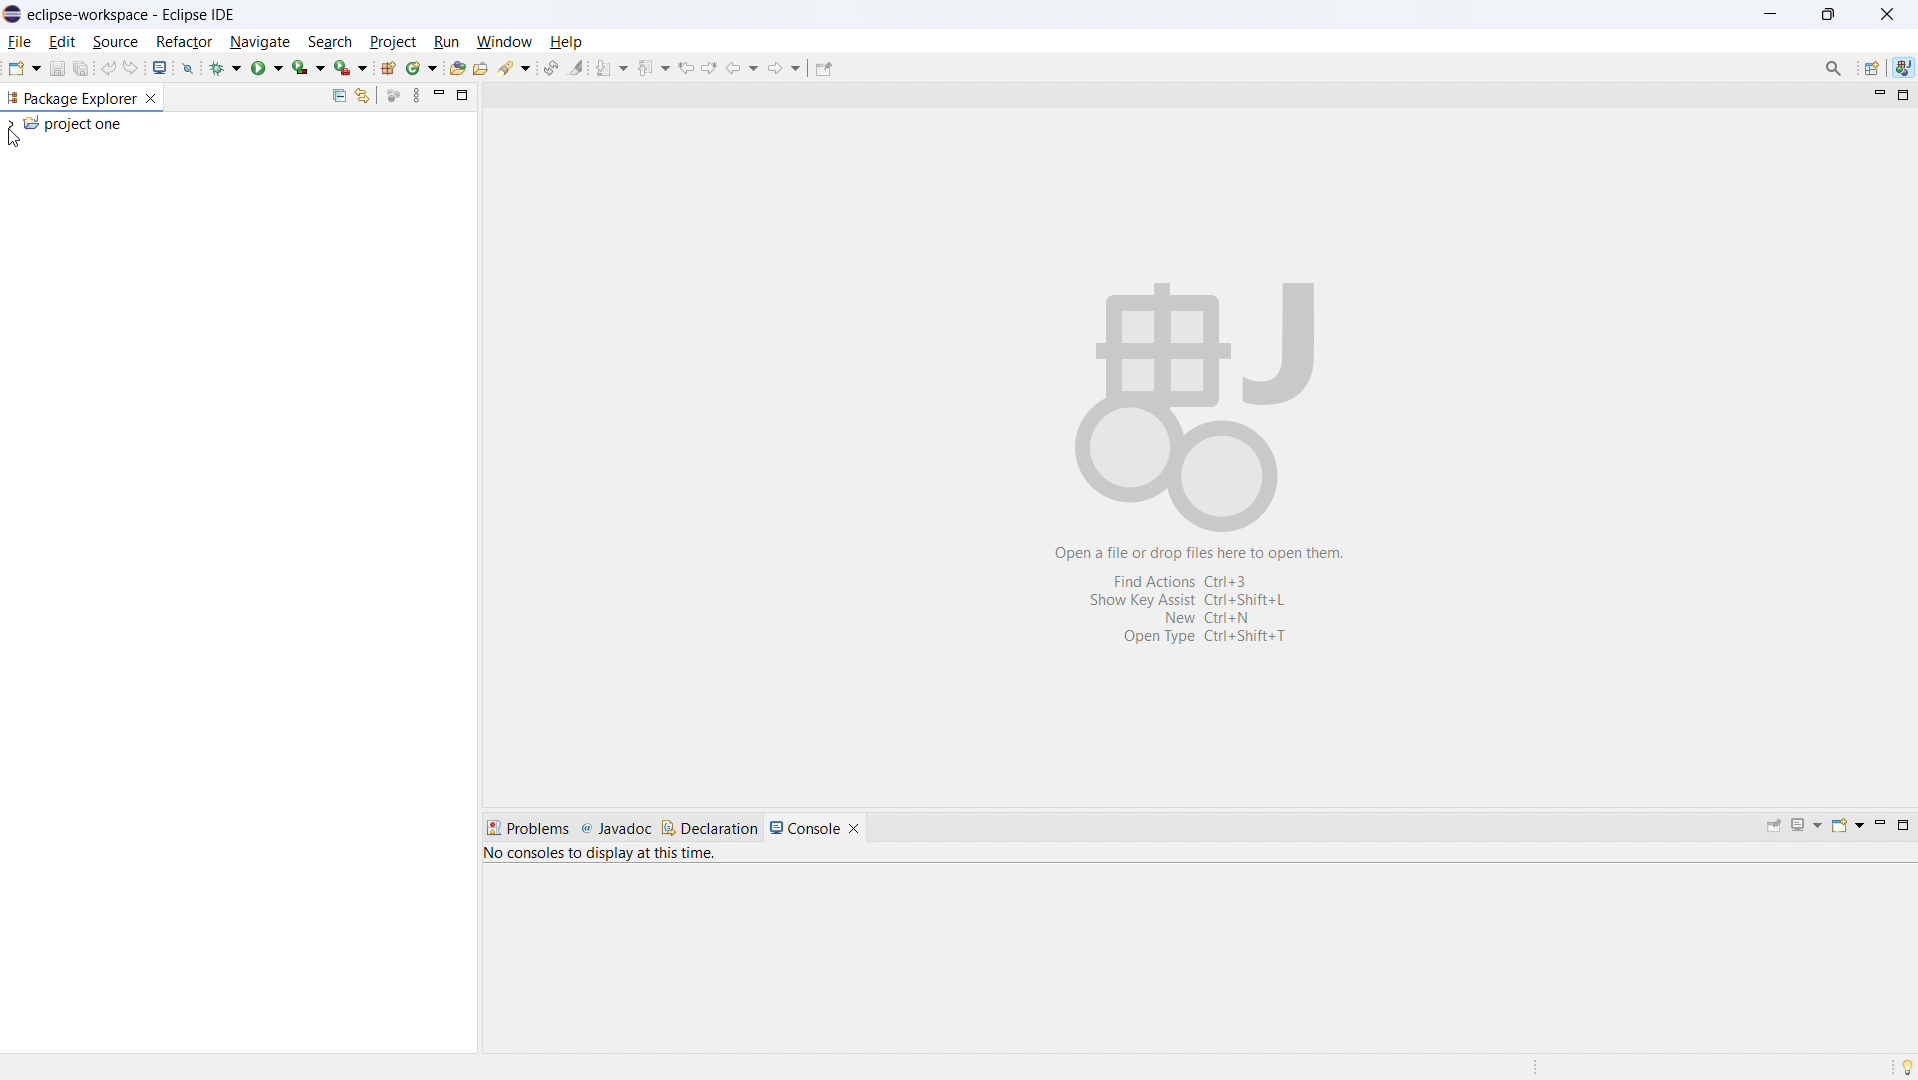 Image resolution: width=1918 pixels, height=1080 pixels. I want to click on redo, so click(130, 67).